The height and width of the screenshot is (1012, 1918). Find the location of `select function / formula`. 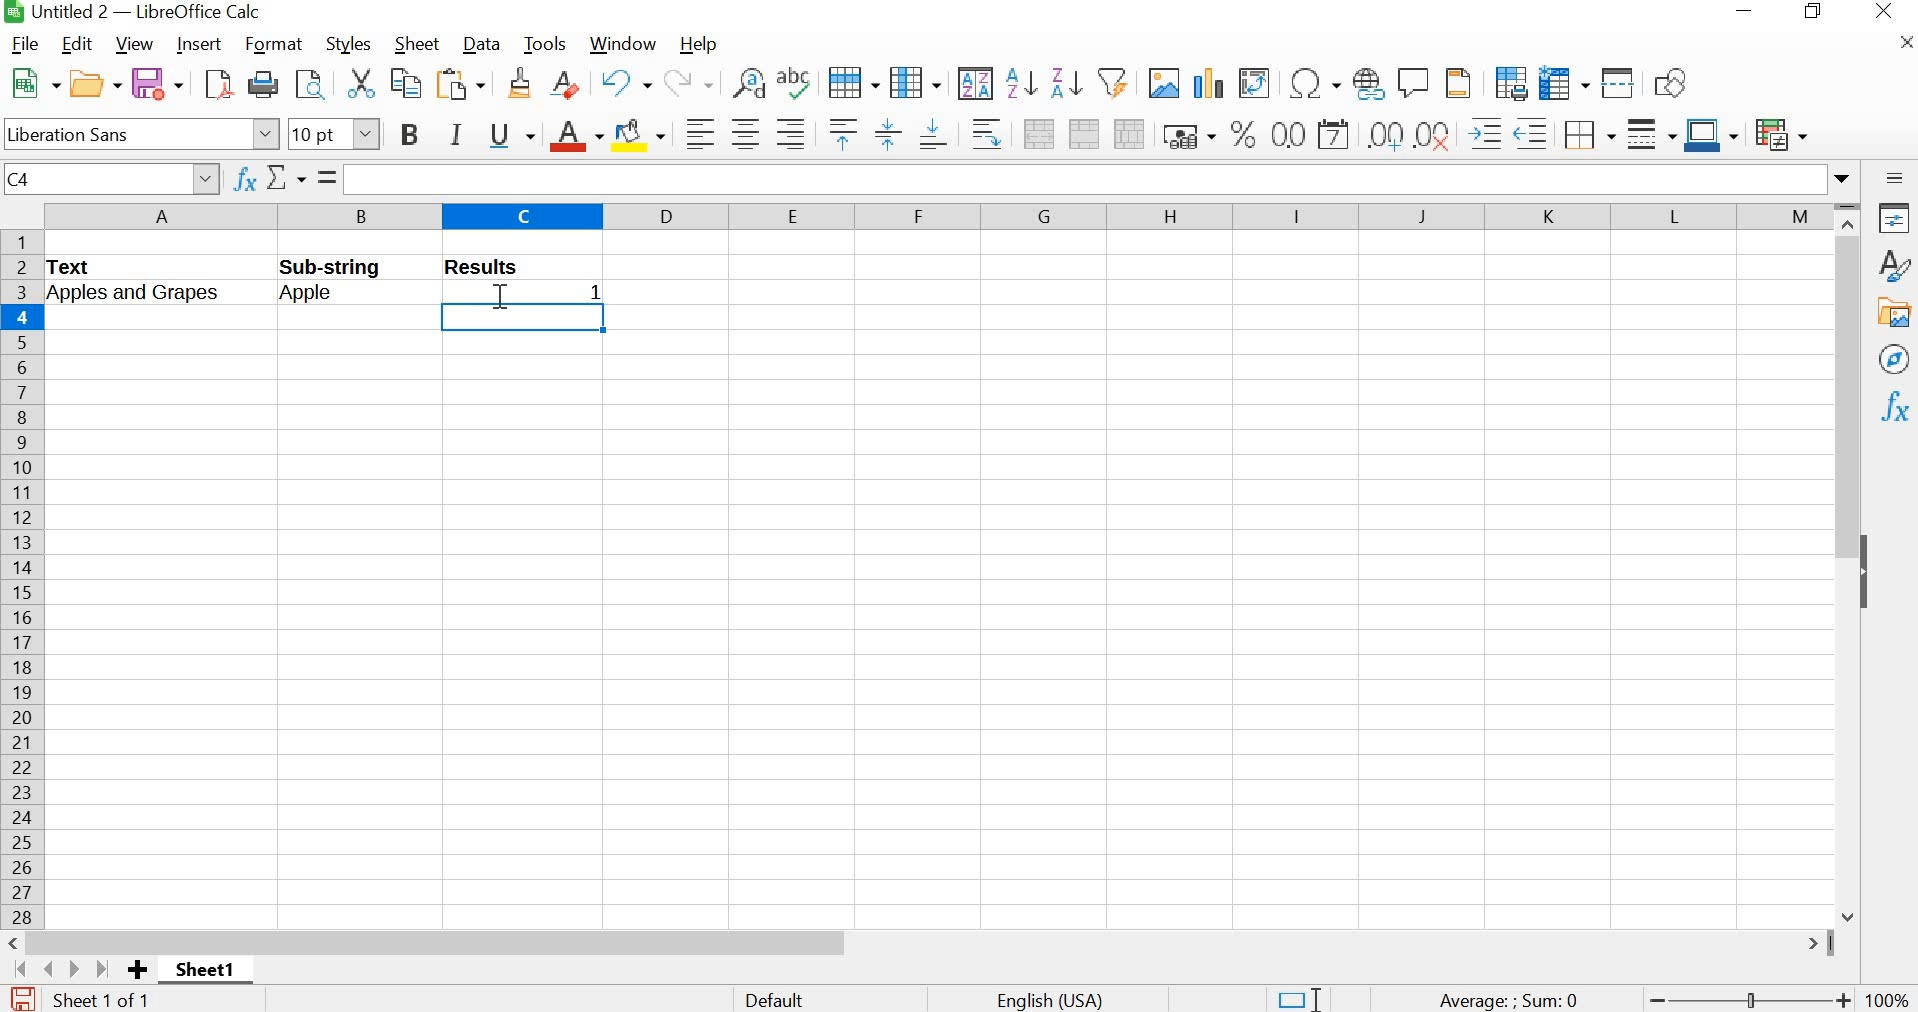

select function / formula is located at coordinates (304, 179).